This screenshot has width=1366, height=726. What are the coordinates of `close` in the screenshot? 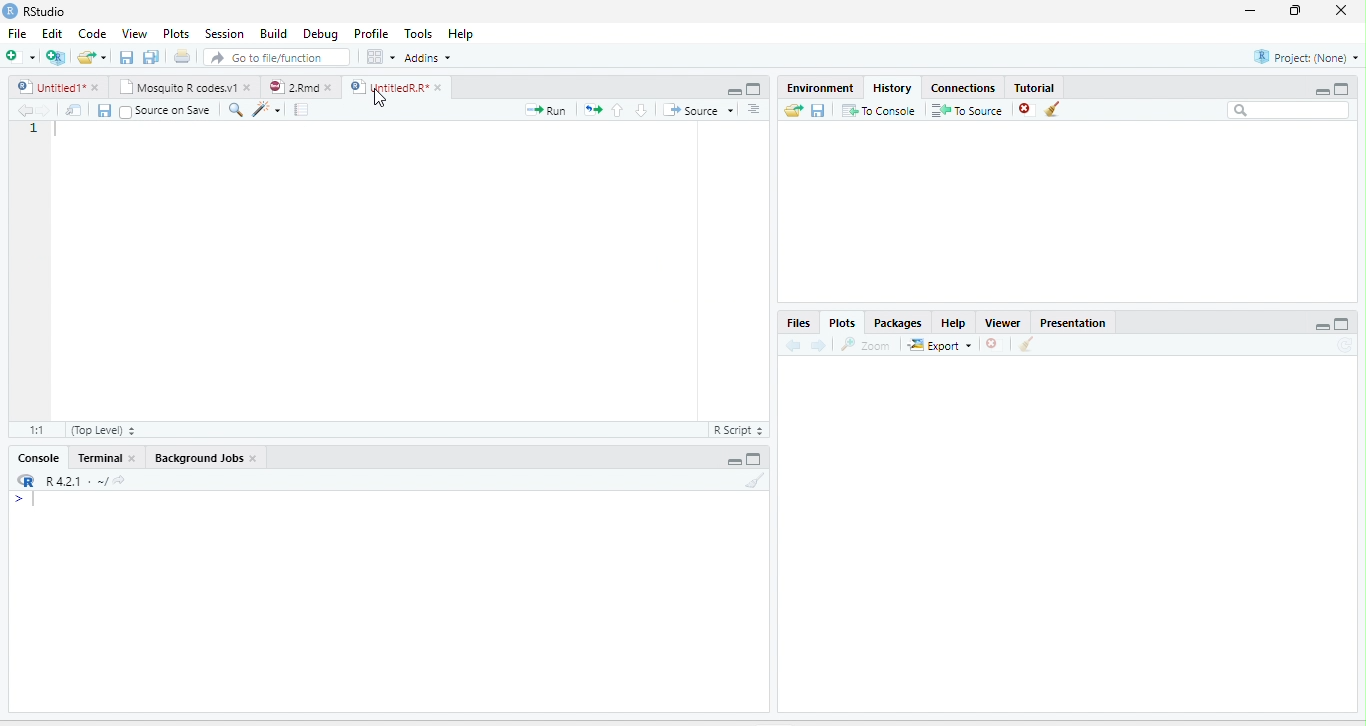 It's located at (95, 87).